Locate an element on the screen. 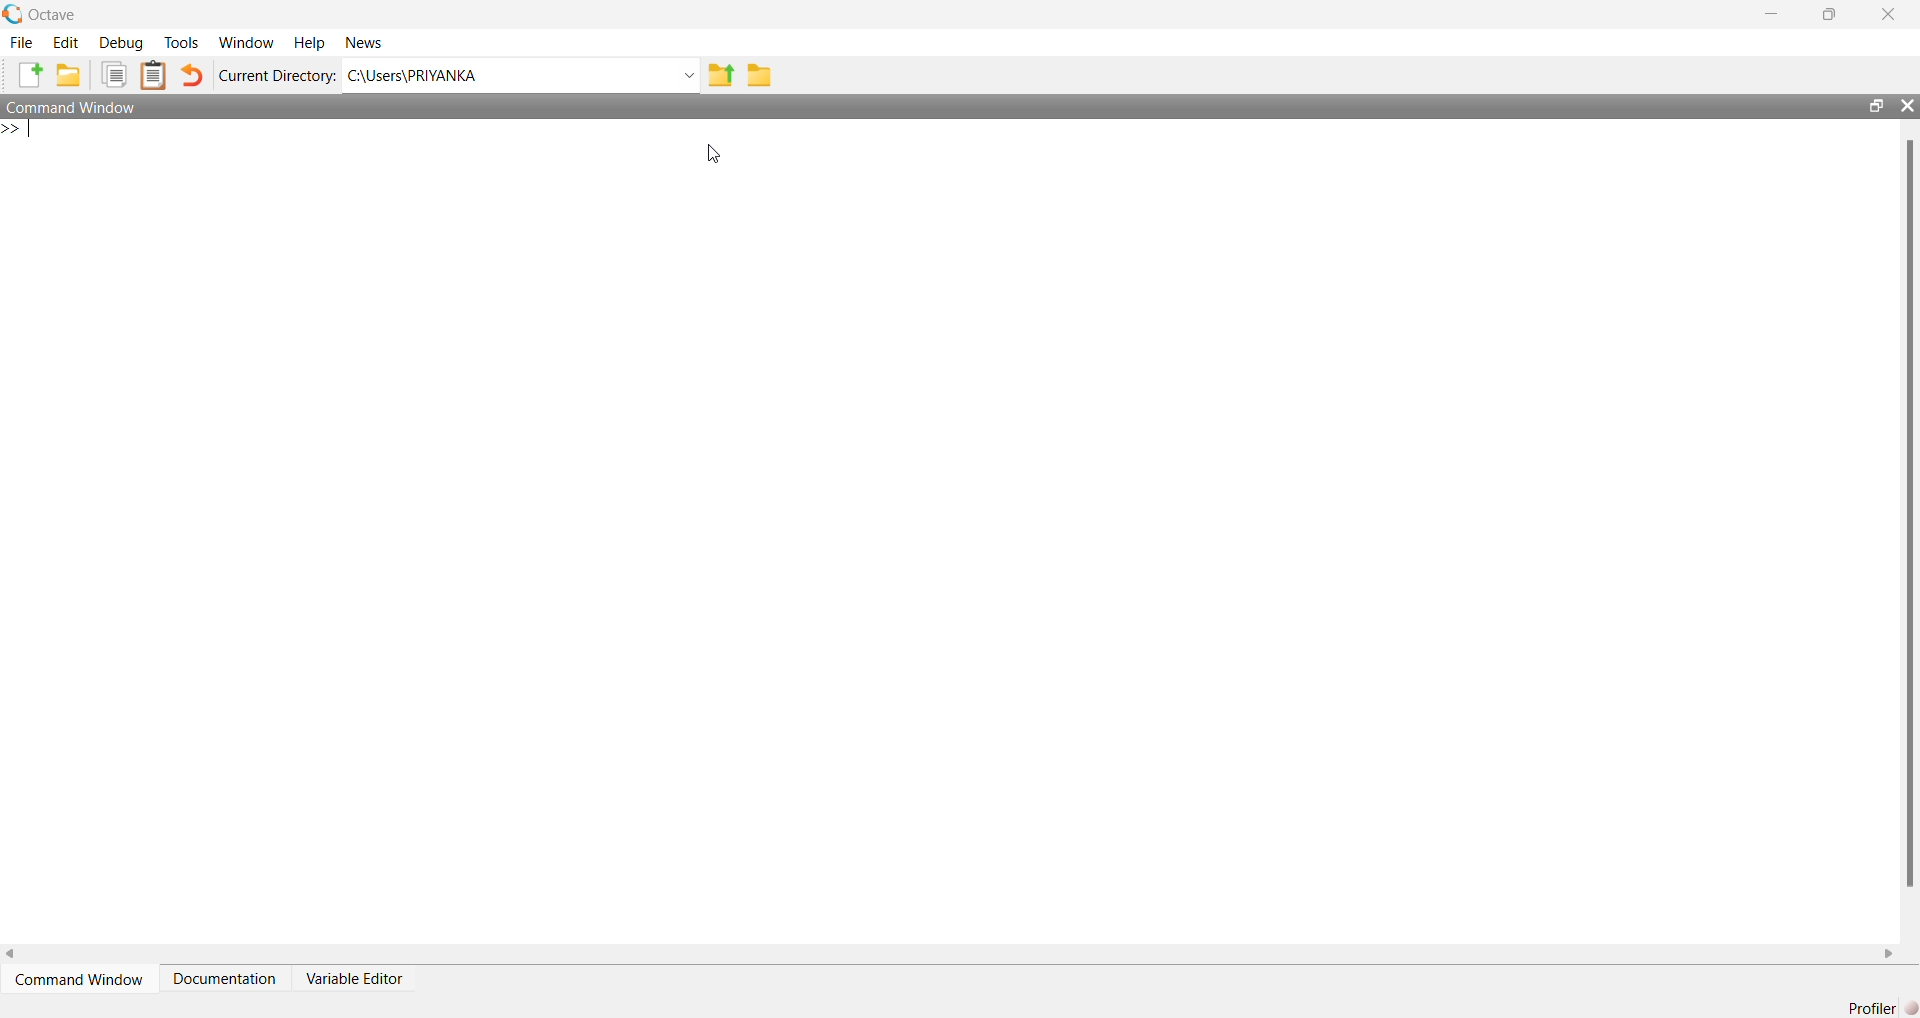 This screenshot has height=1018, width=1920. close is located at coordinates (1895, 11).